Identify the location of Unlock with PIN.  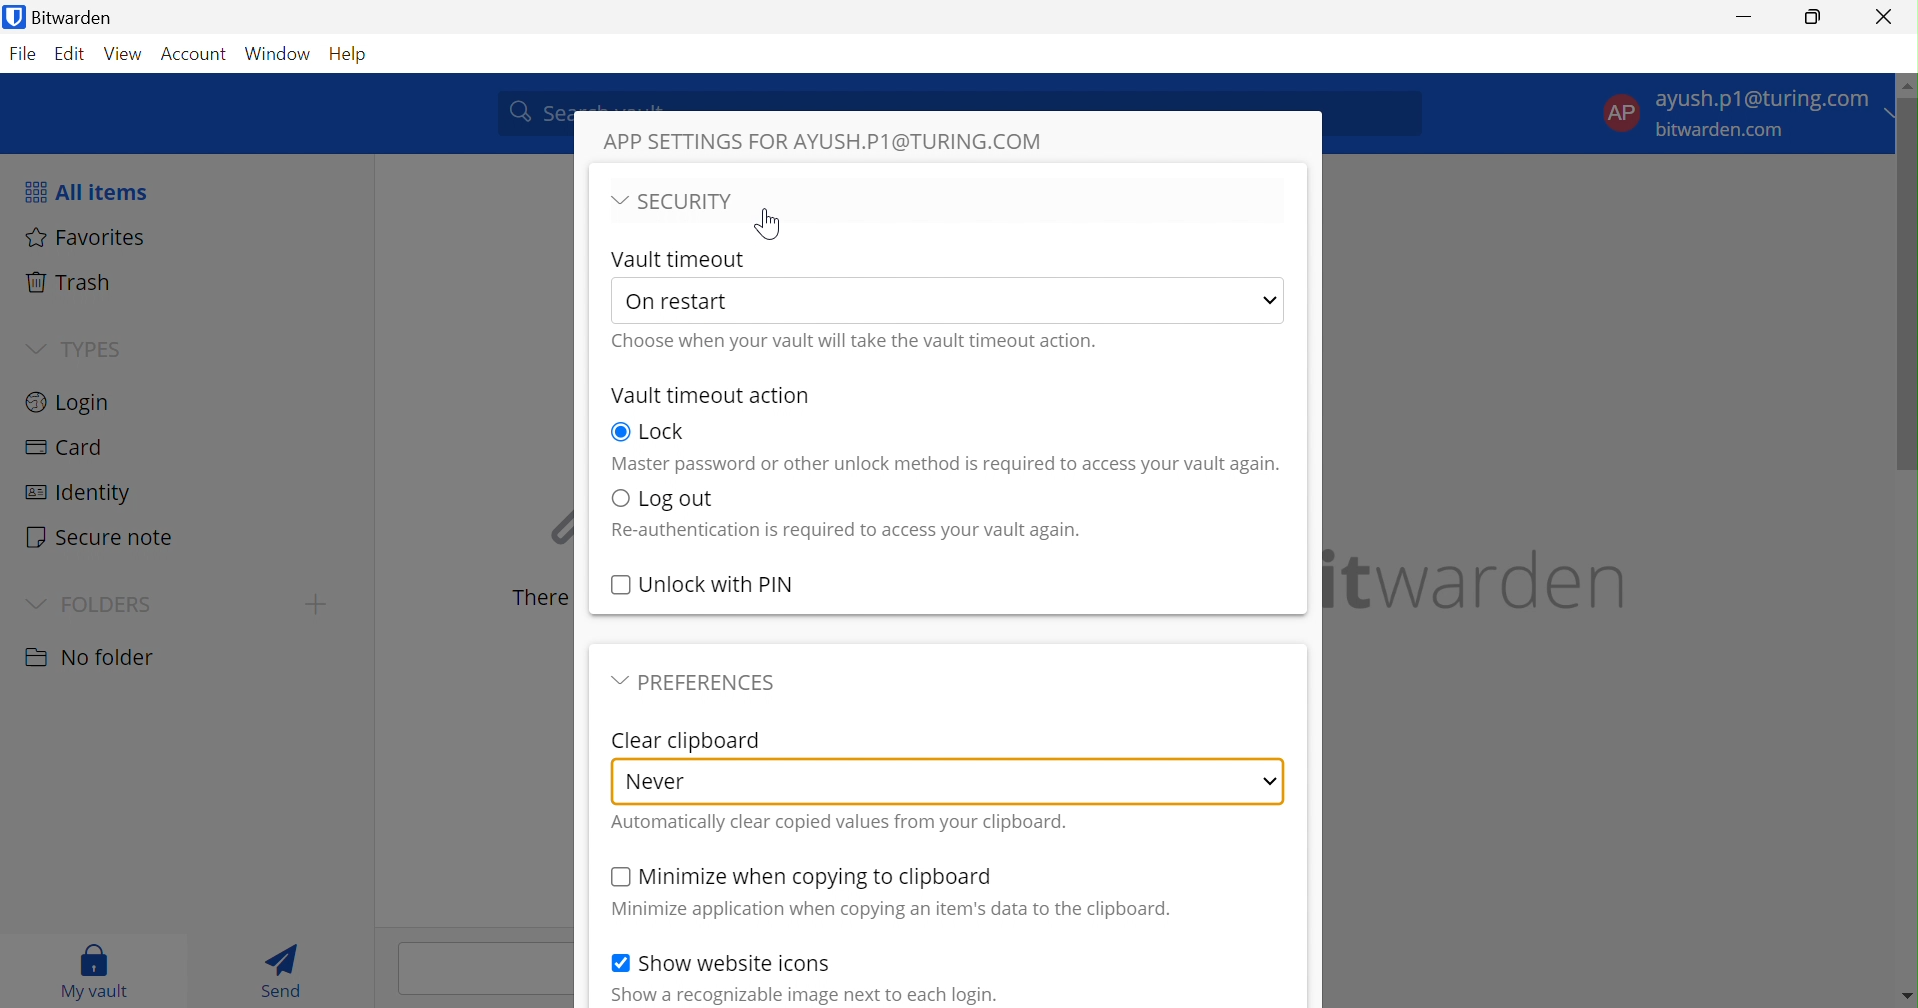
(721, 583).